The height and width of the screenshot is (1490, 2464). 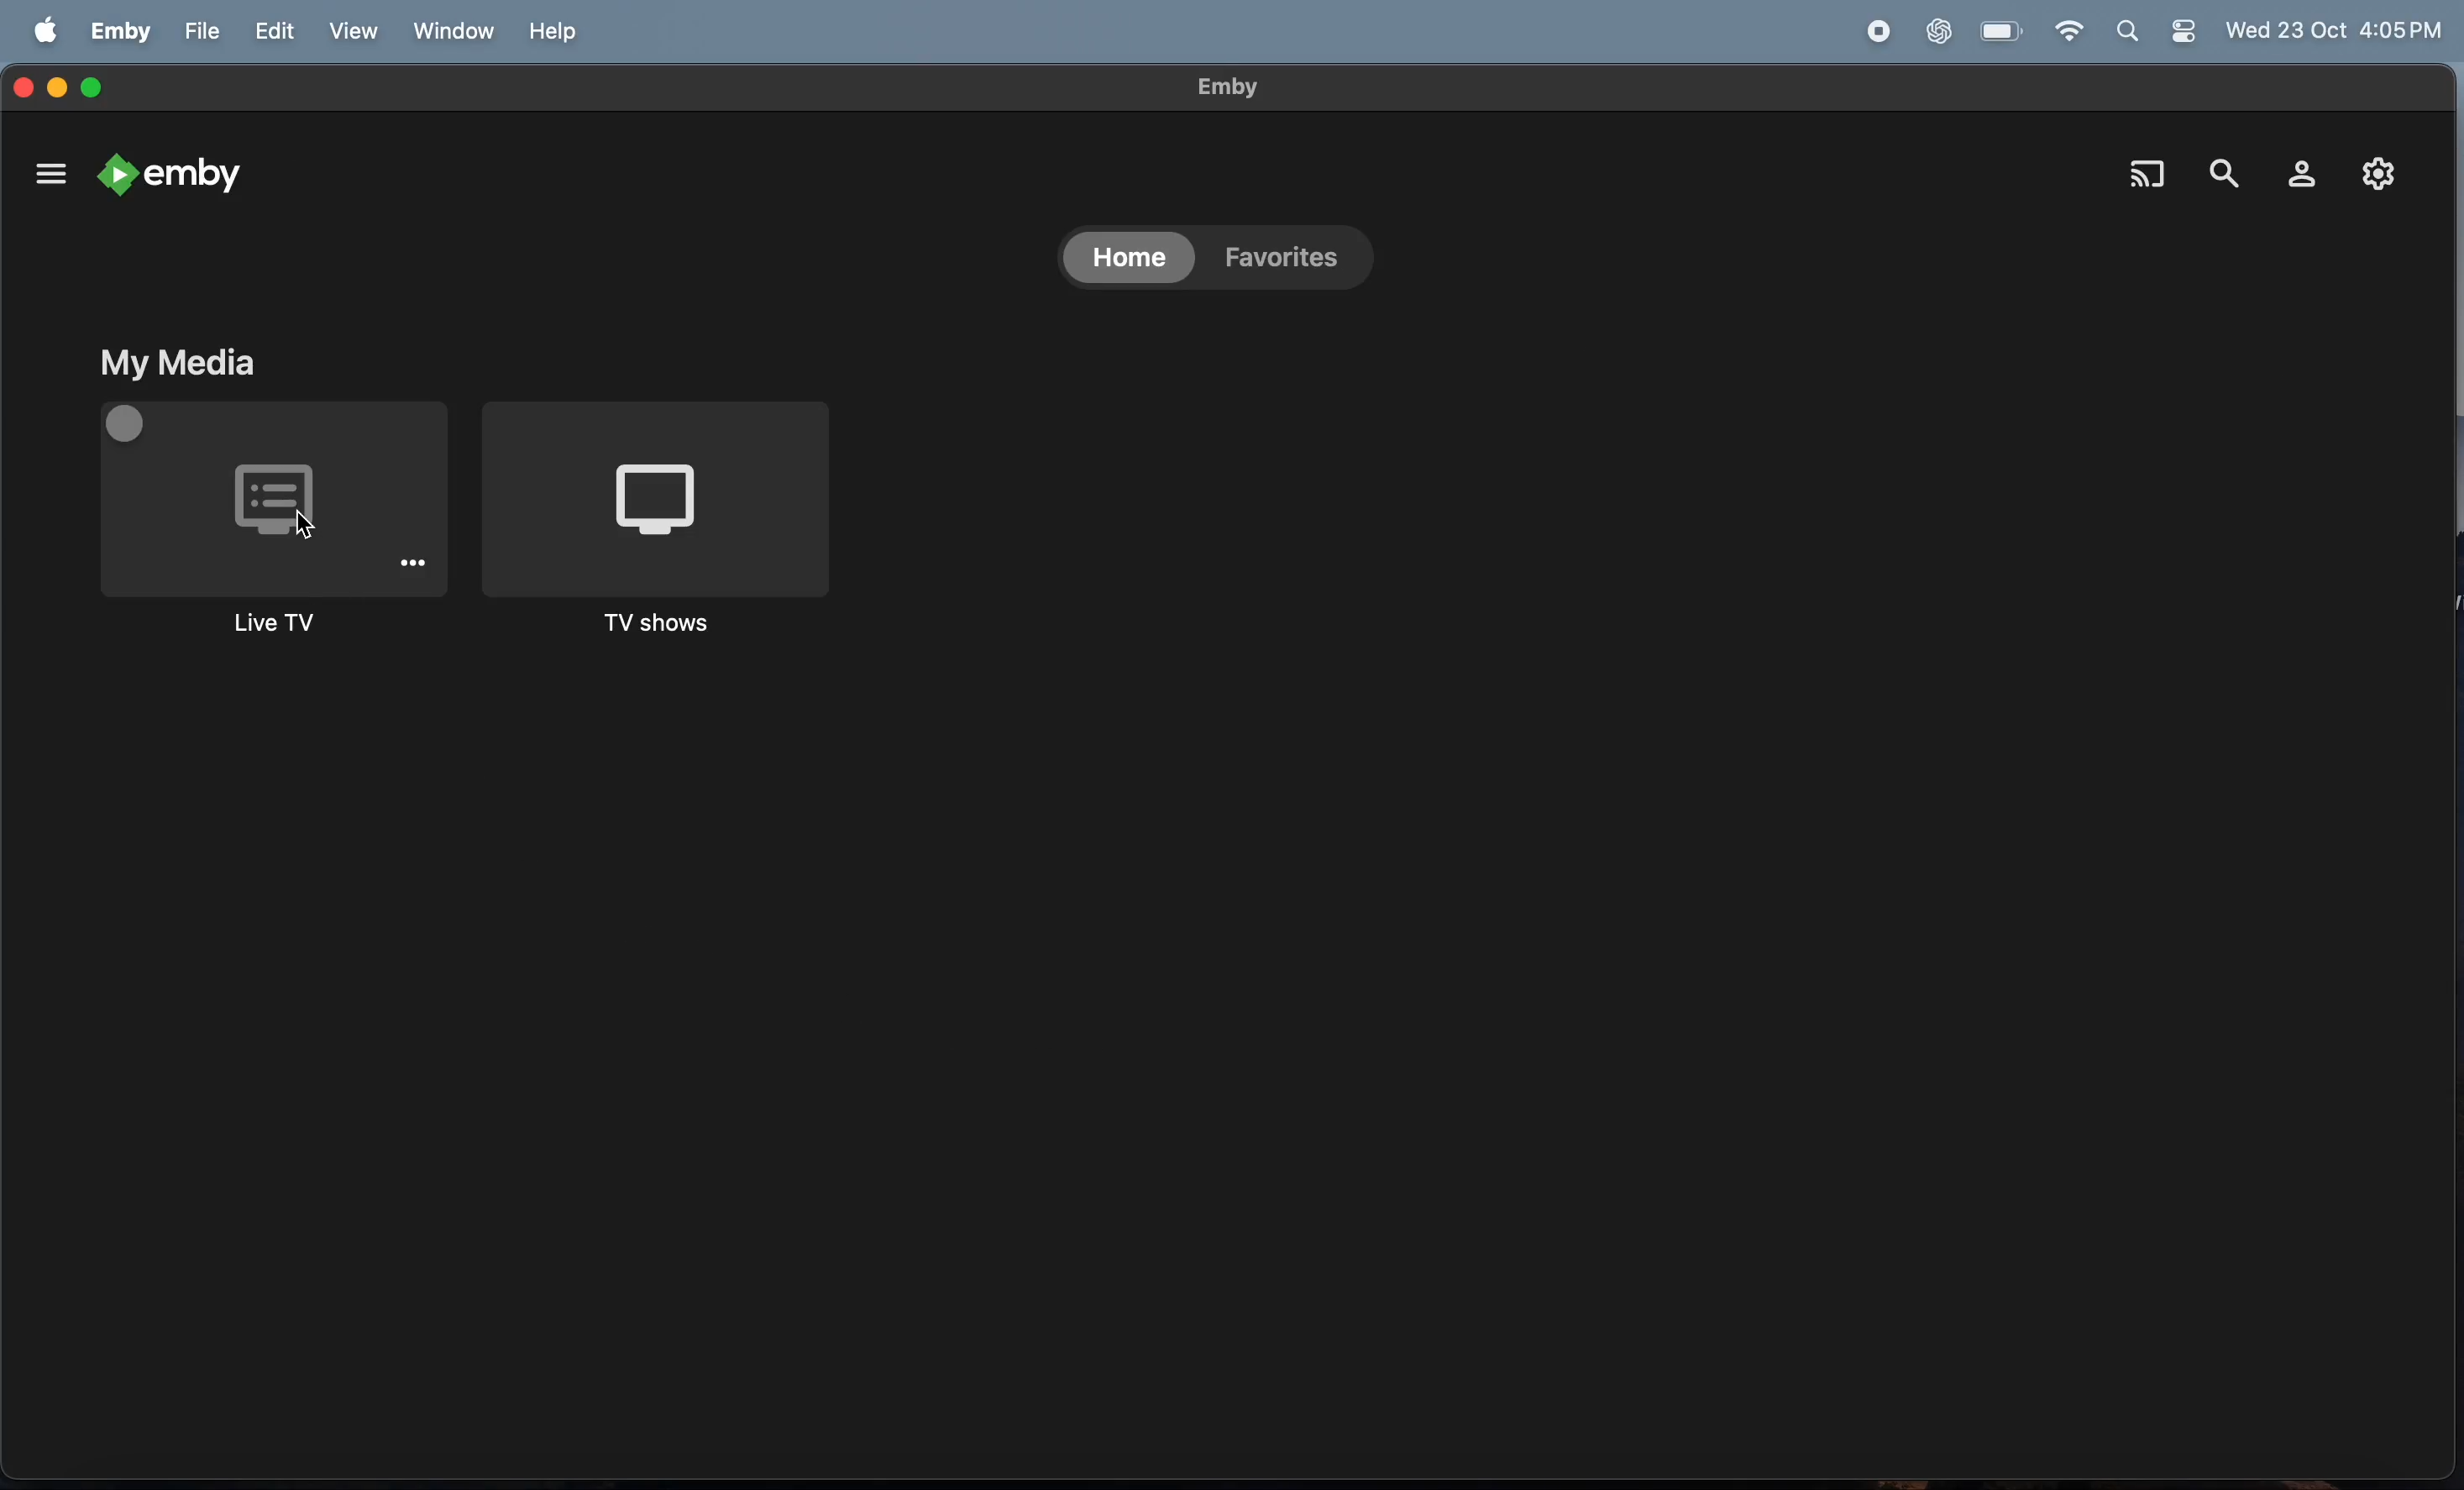 What do you see at coordinates (2066, 31) in the screenshot?
I see `wifi` at bounding box center [2066, 31].